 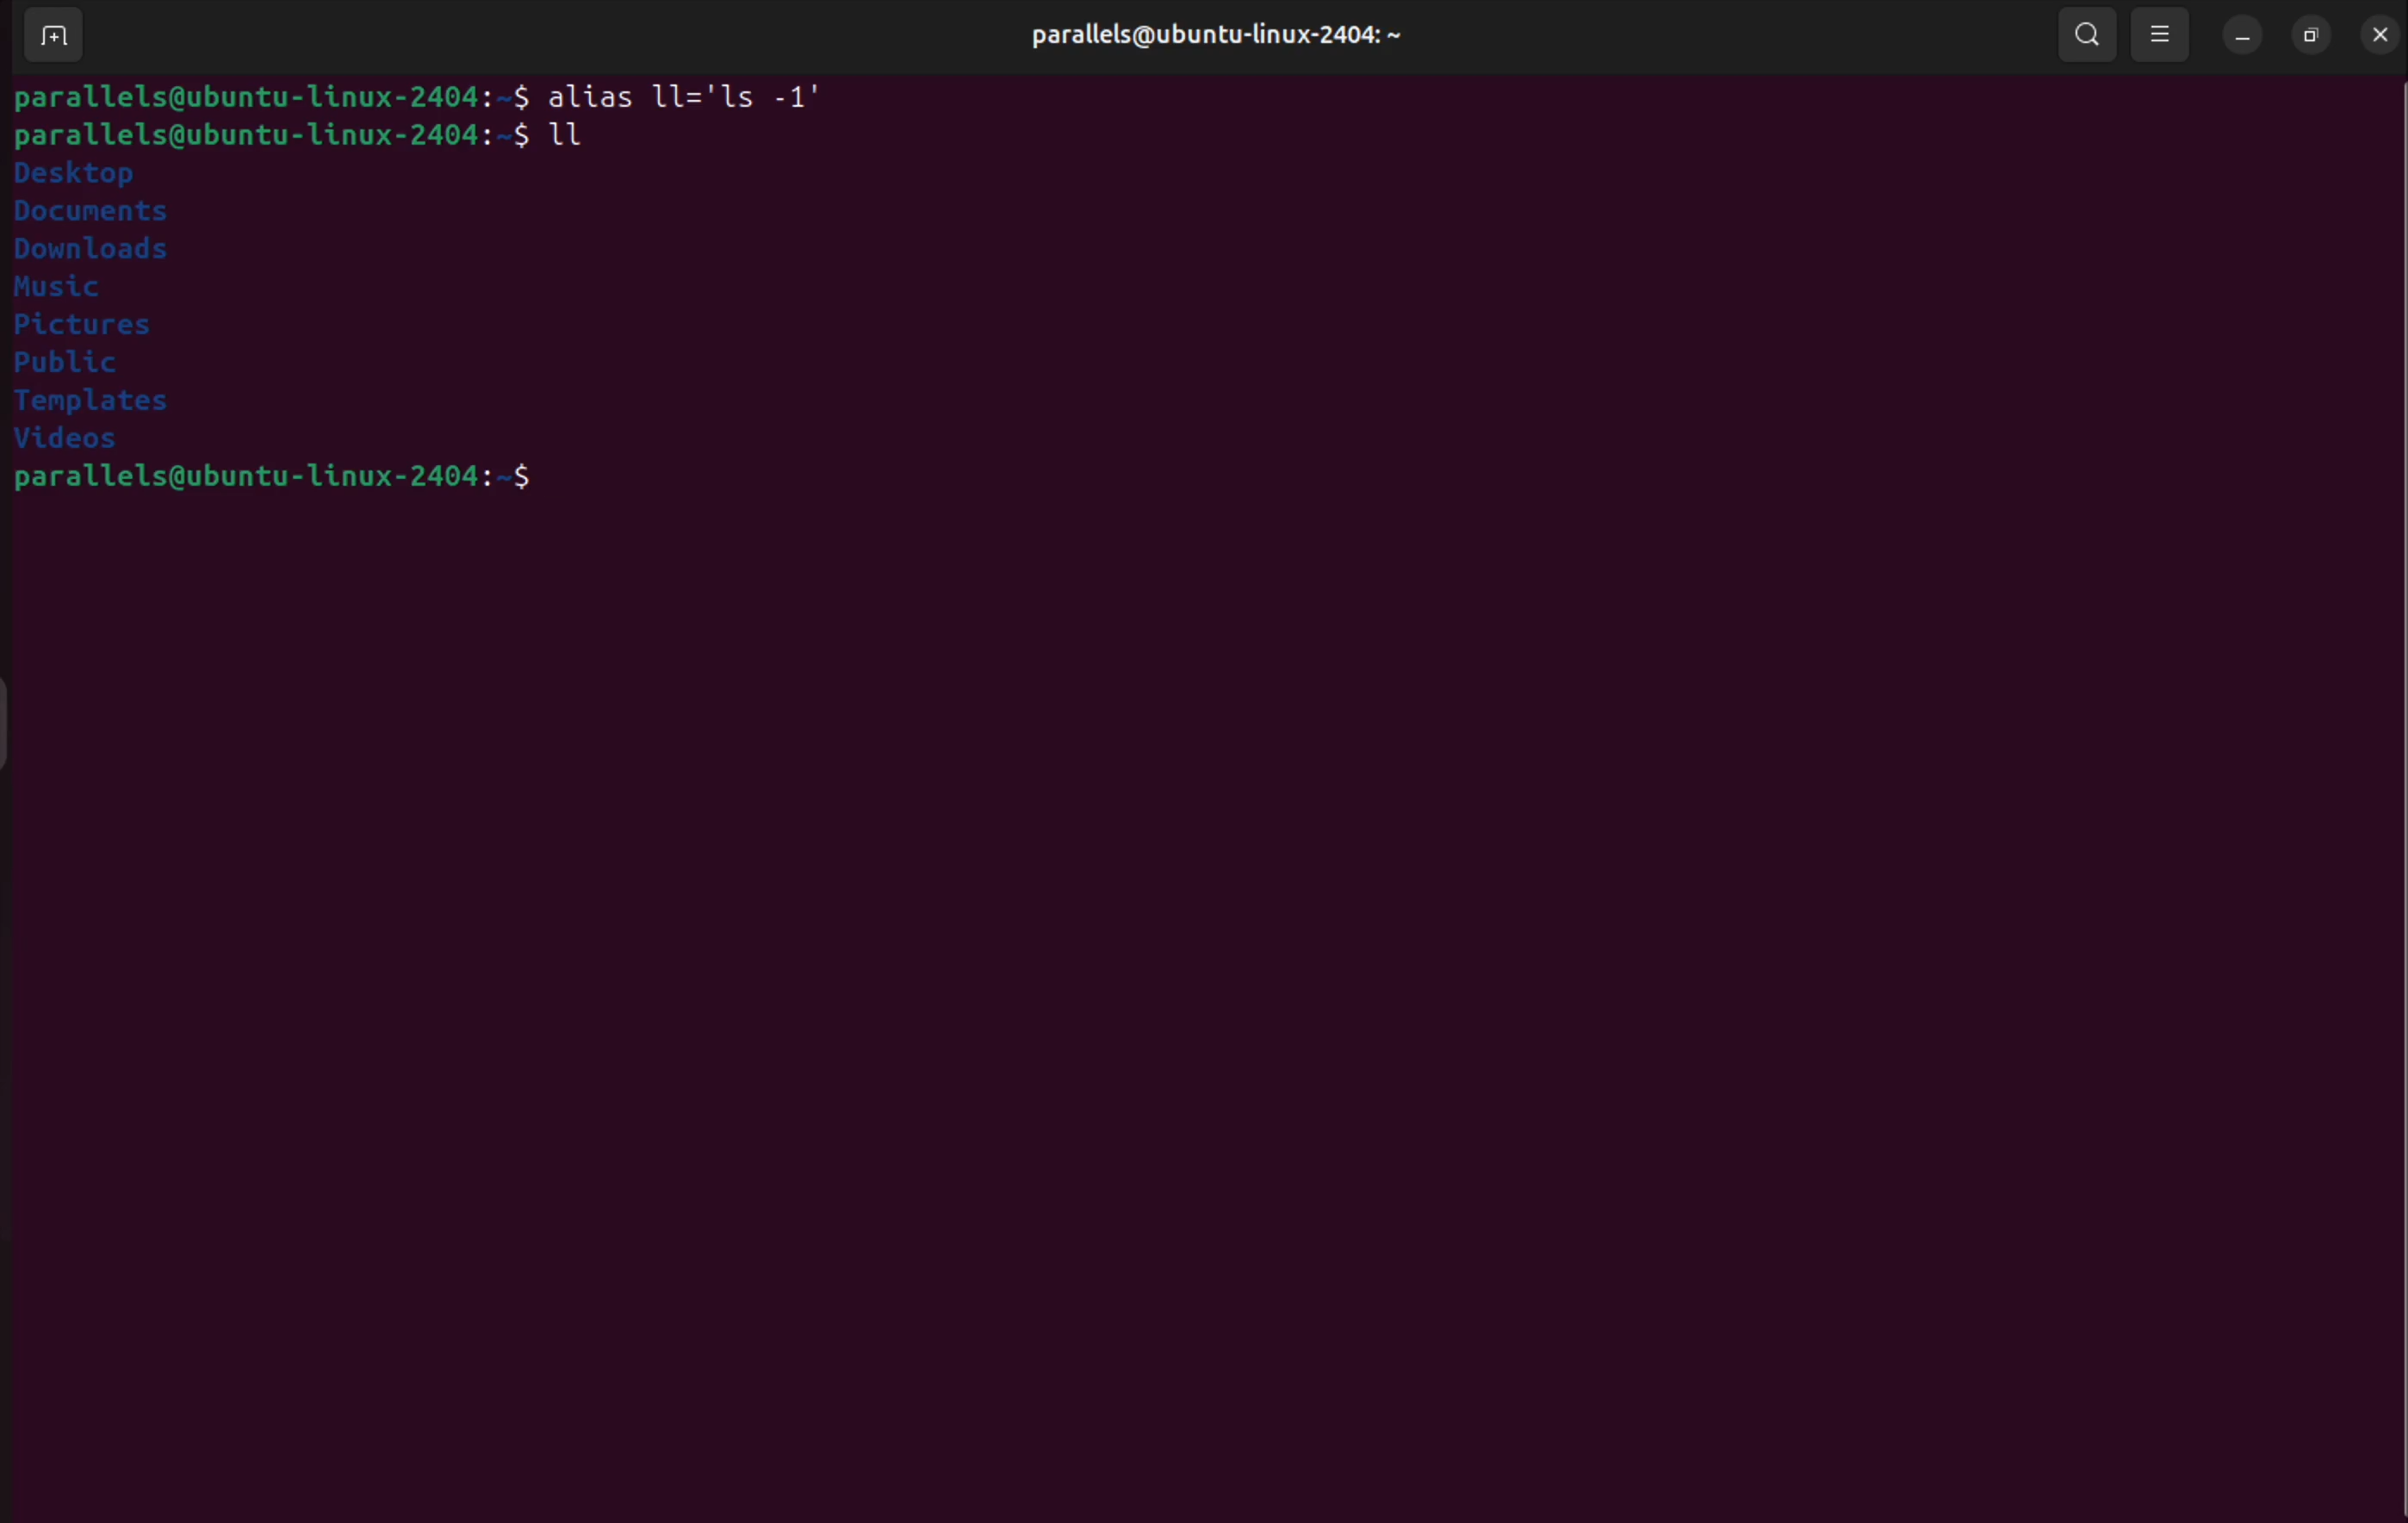 I want to click on add terminal, so click(x=52, y=38).